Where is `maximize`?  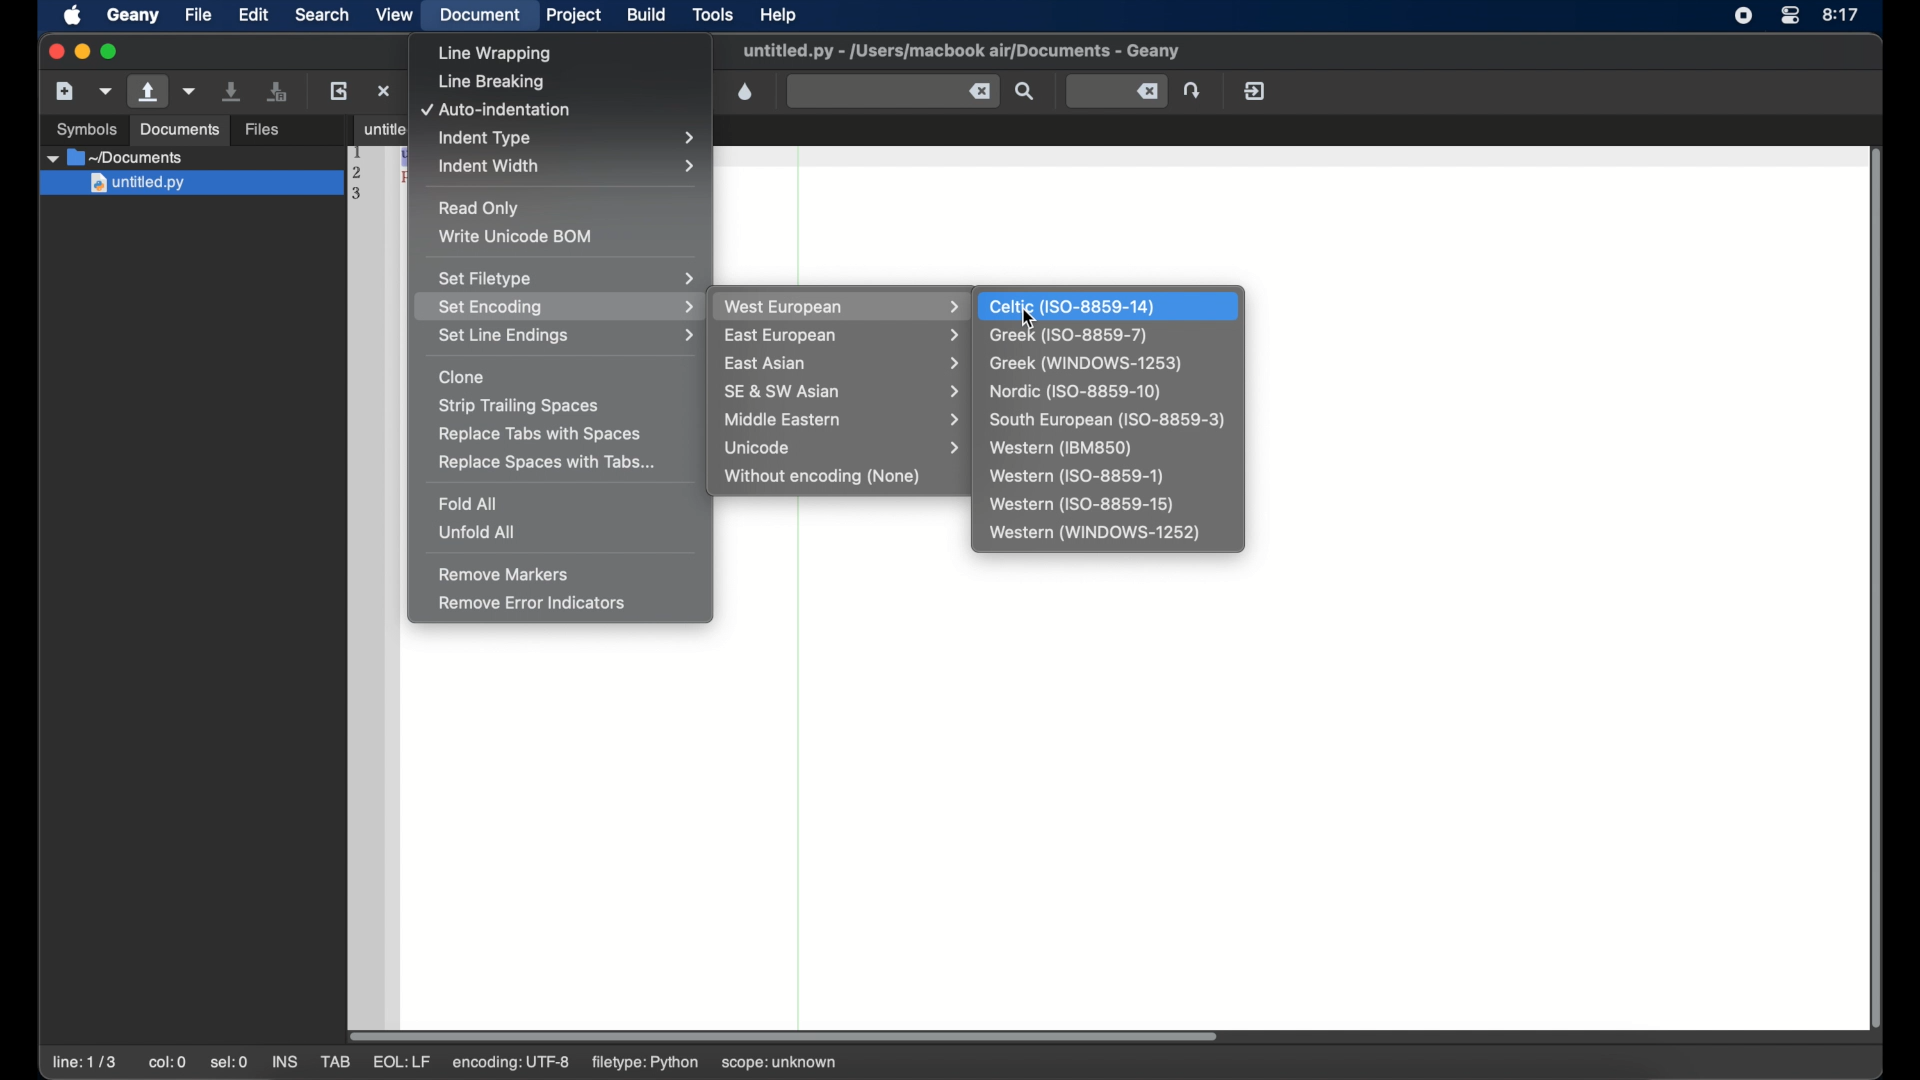 maximize is located at coordinates (112, 52).